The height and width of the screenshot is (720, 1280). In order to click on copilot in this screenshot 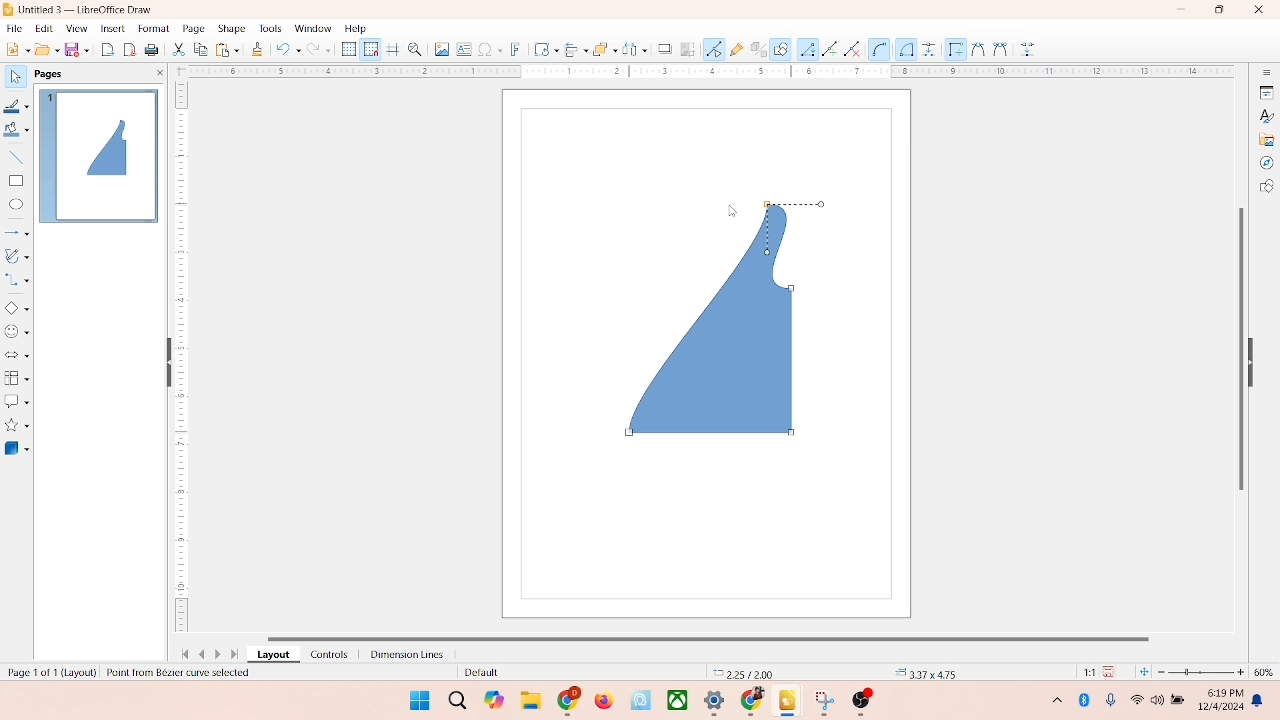, I will do `click(496, 700)`.